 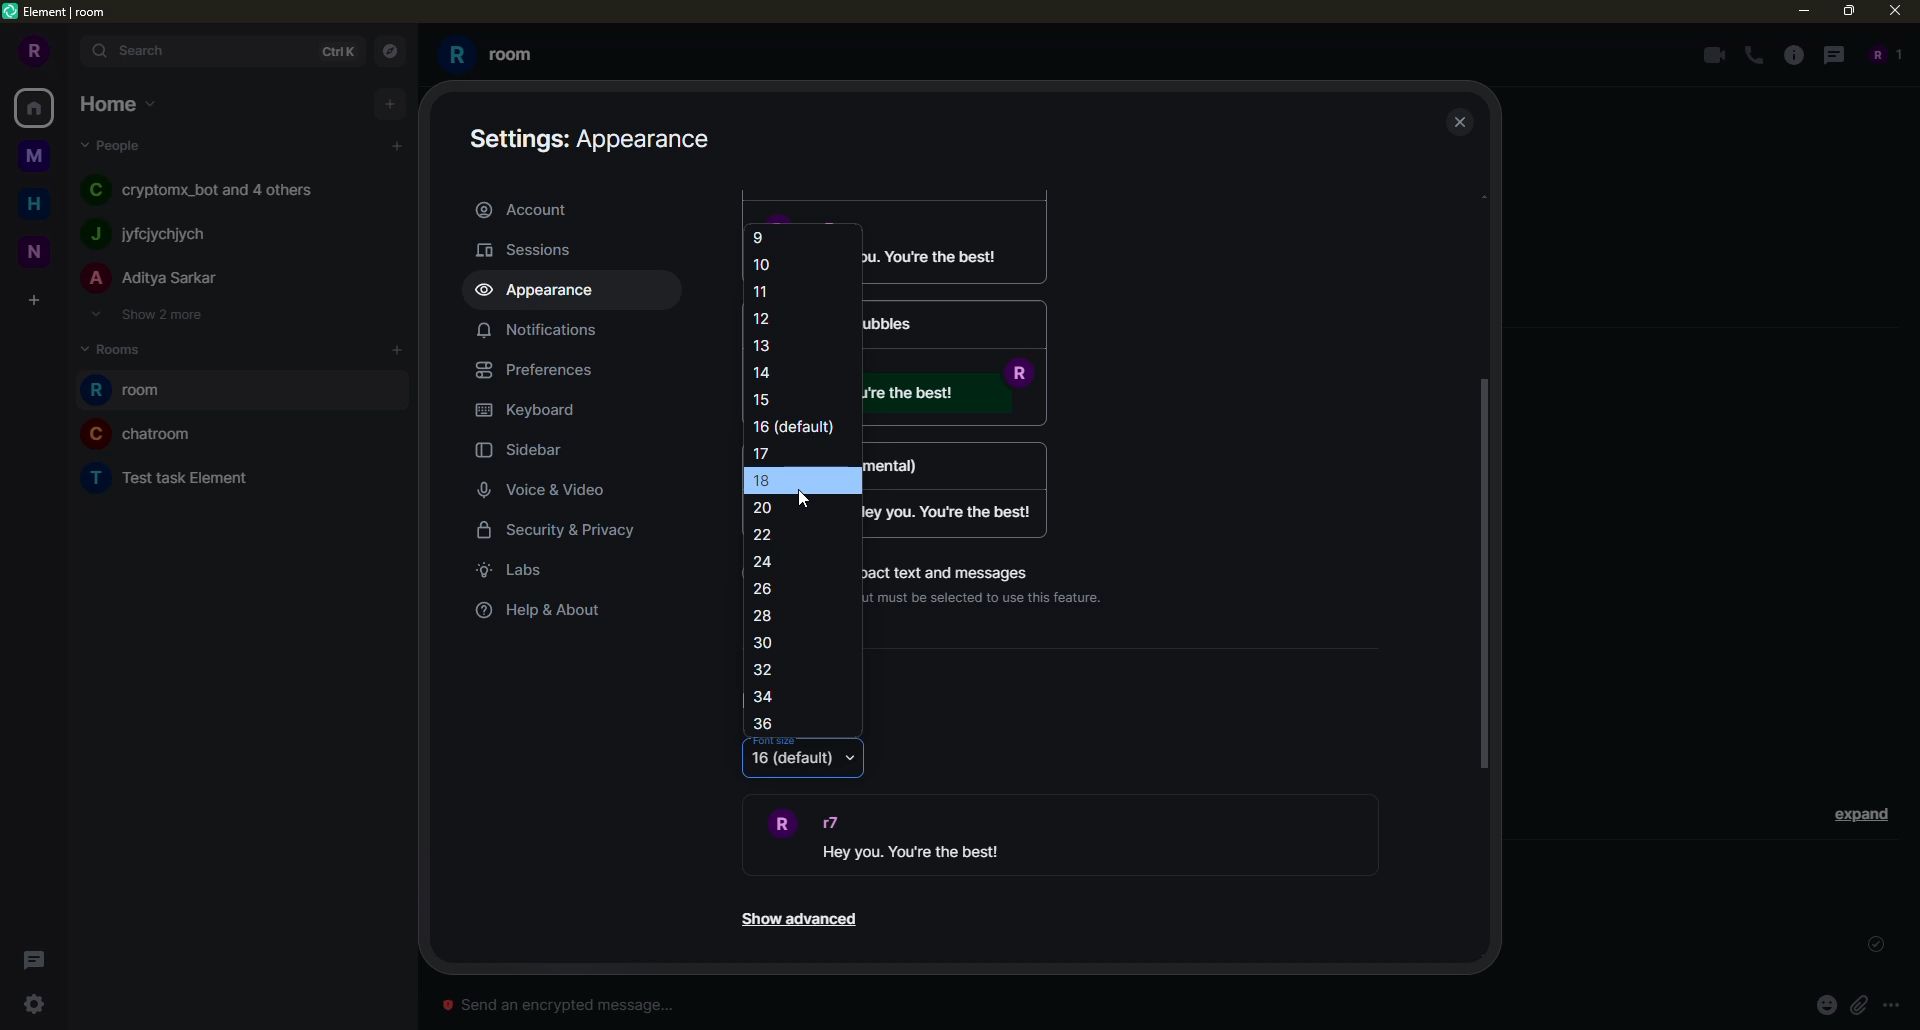 What do you see at coordinates (765, 725) in the screenshot?
I see `36` at bounding box center [765, 725].